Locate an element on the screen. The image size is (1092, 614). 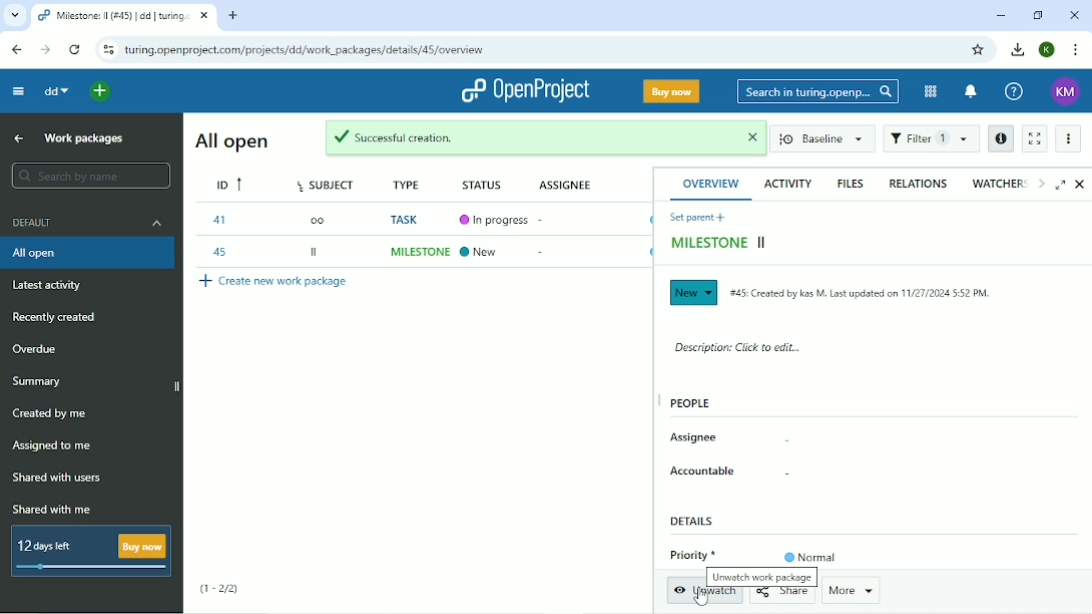
Share is located at coordinates (786, 596).